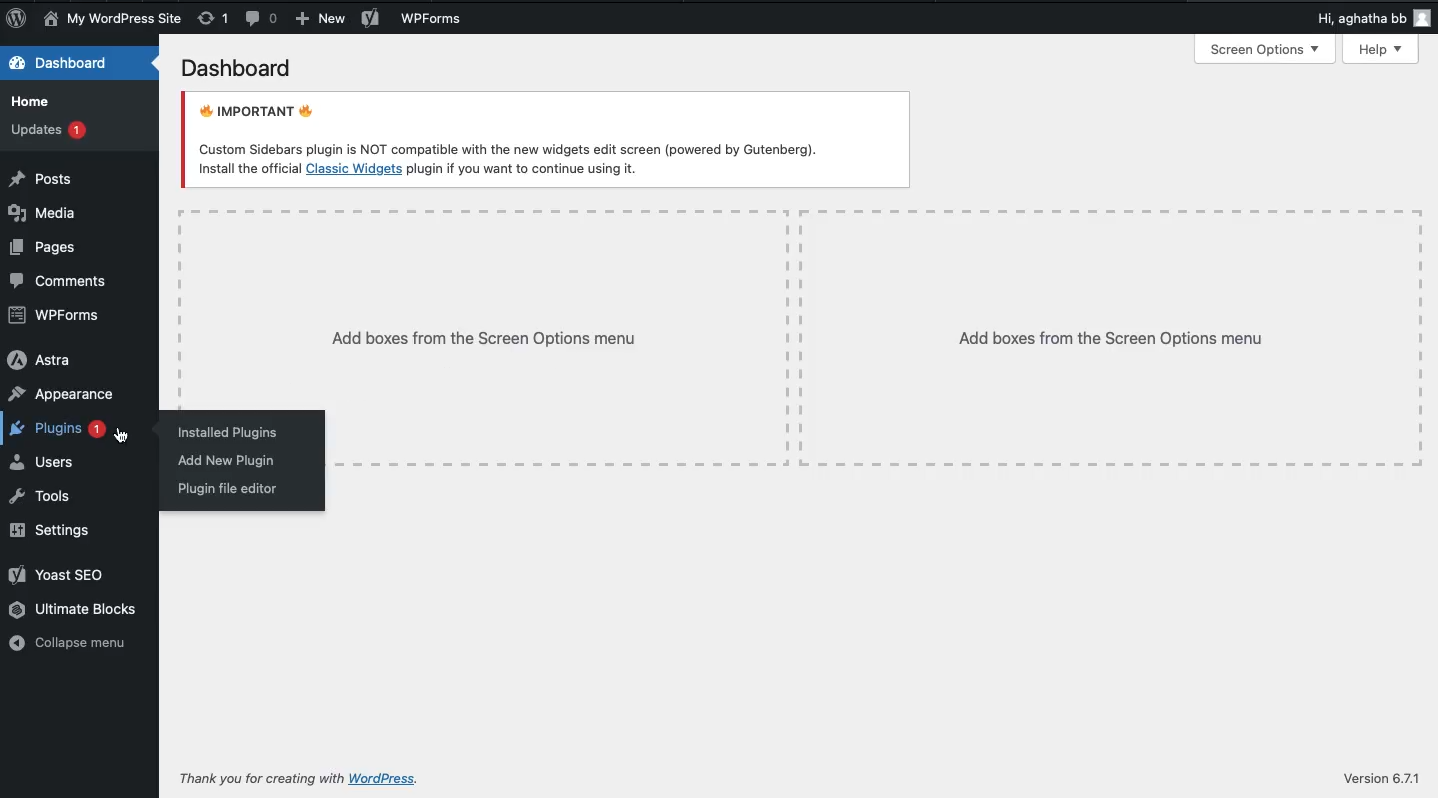 The height and width of the screenshot is (798, 1438). What do you see at coordinates (59, 576) in the screenshot?
I see `Yoast` at bounding box center [59, 576].